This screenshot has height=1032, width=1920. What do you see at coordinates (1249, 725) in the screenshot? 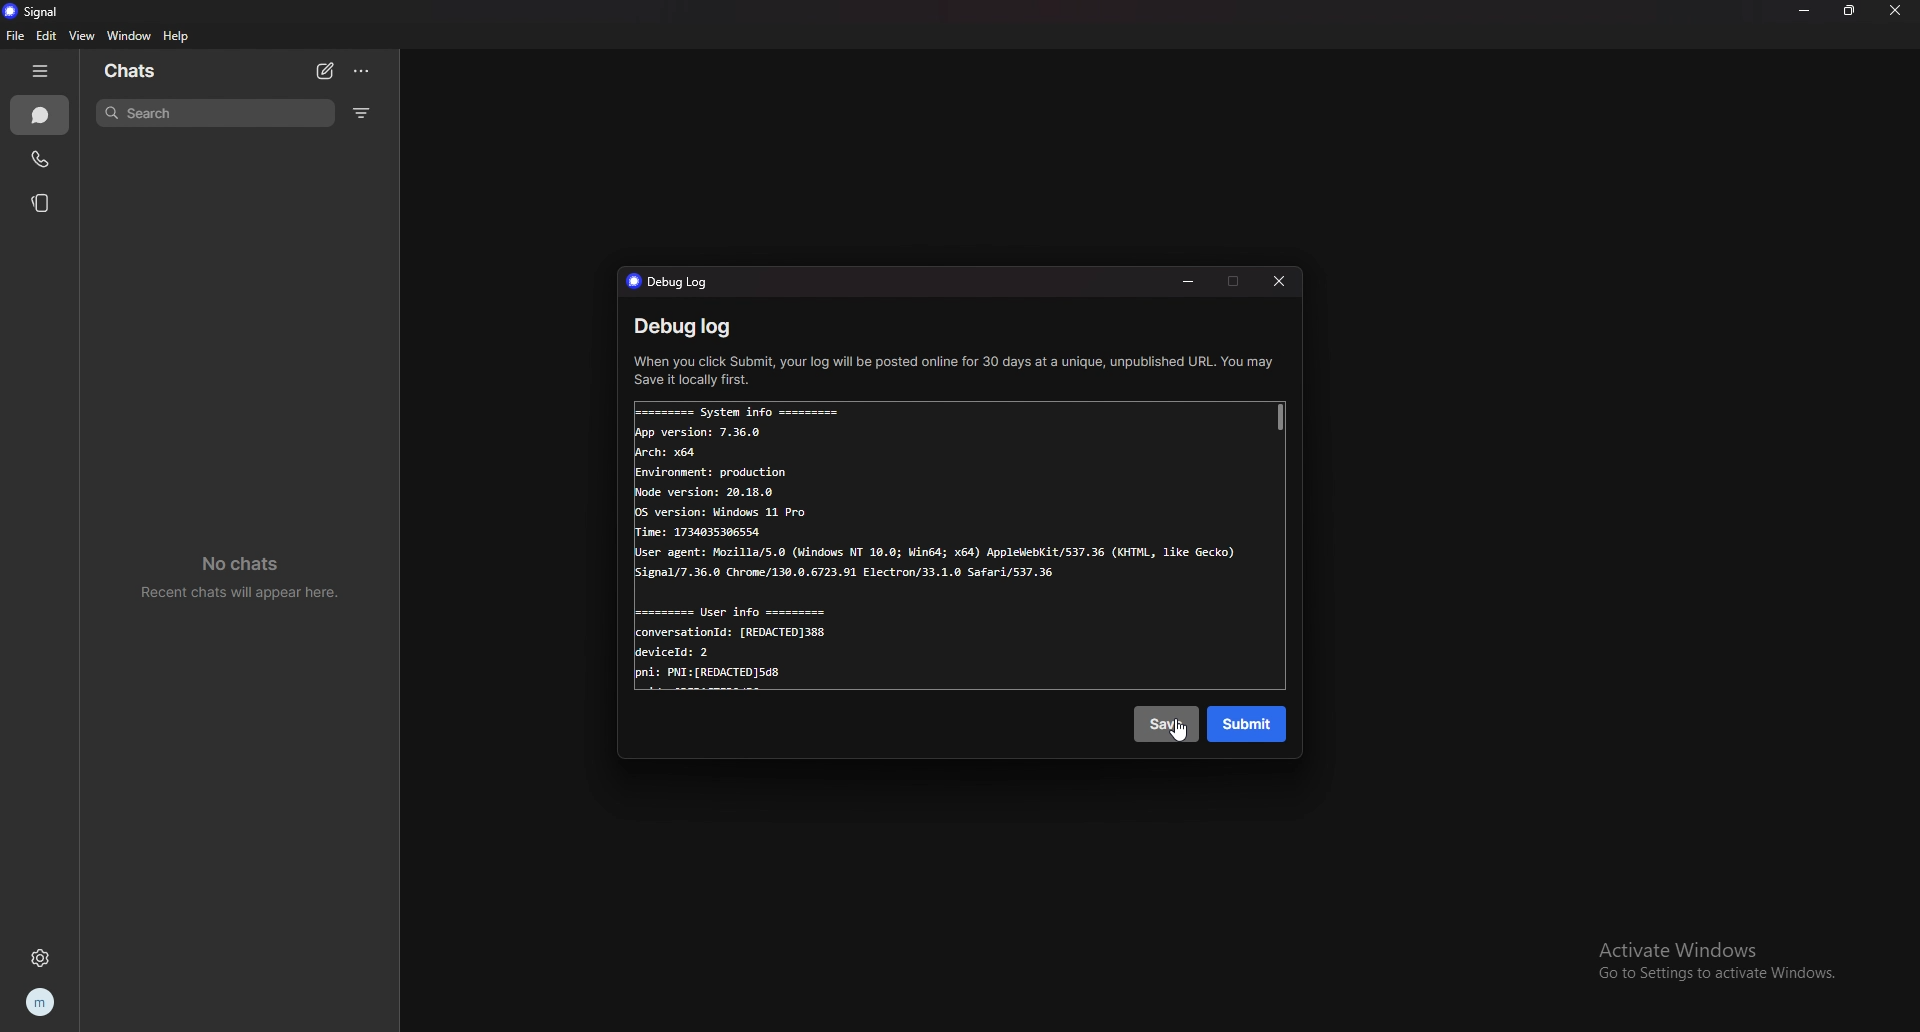
I see `submit` at bounding box center [1249, 725].